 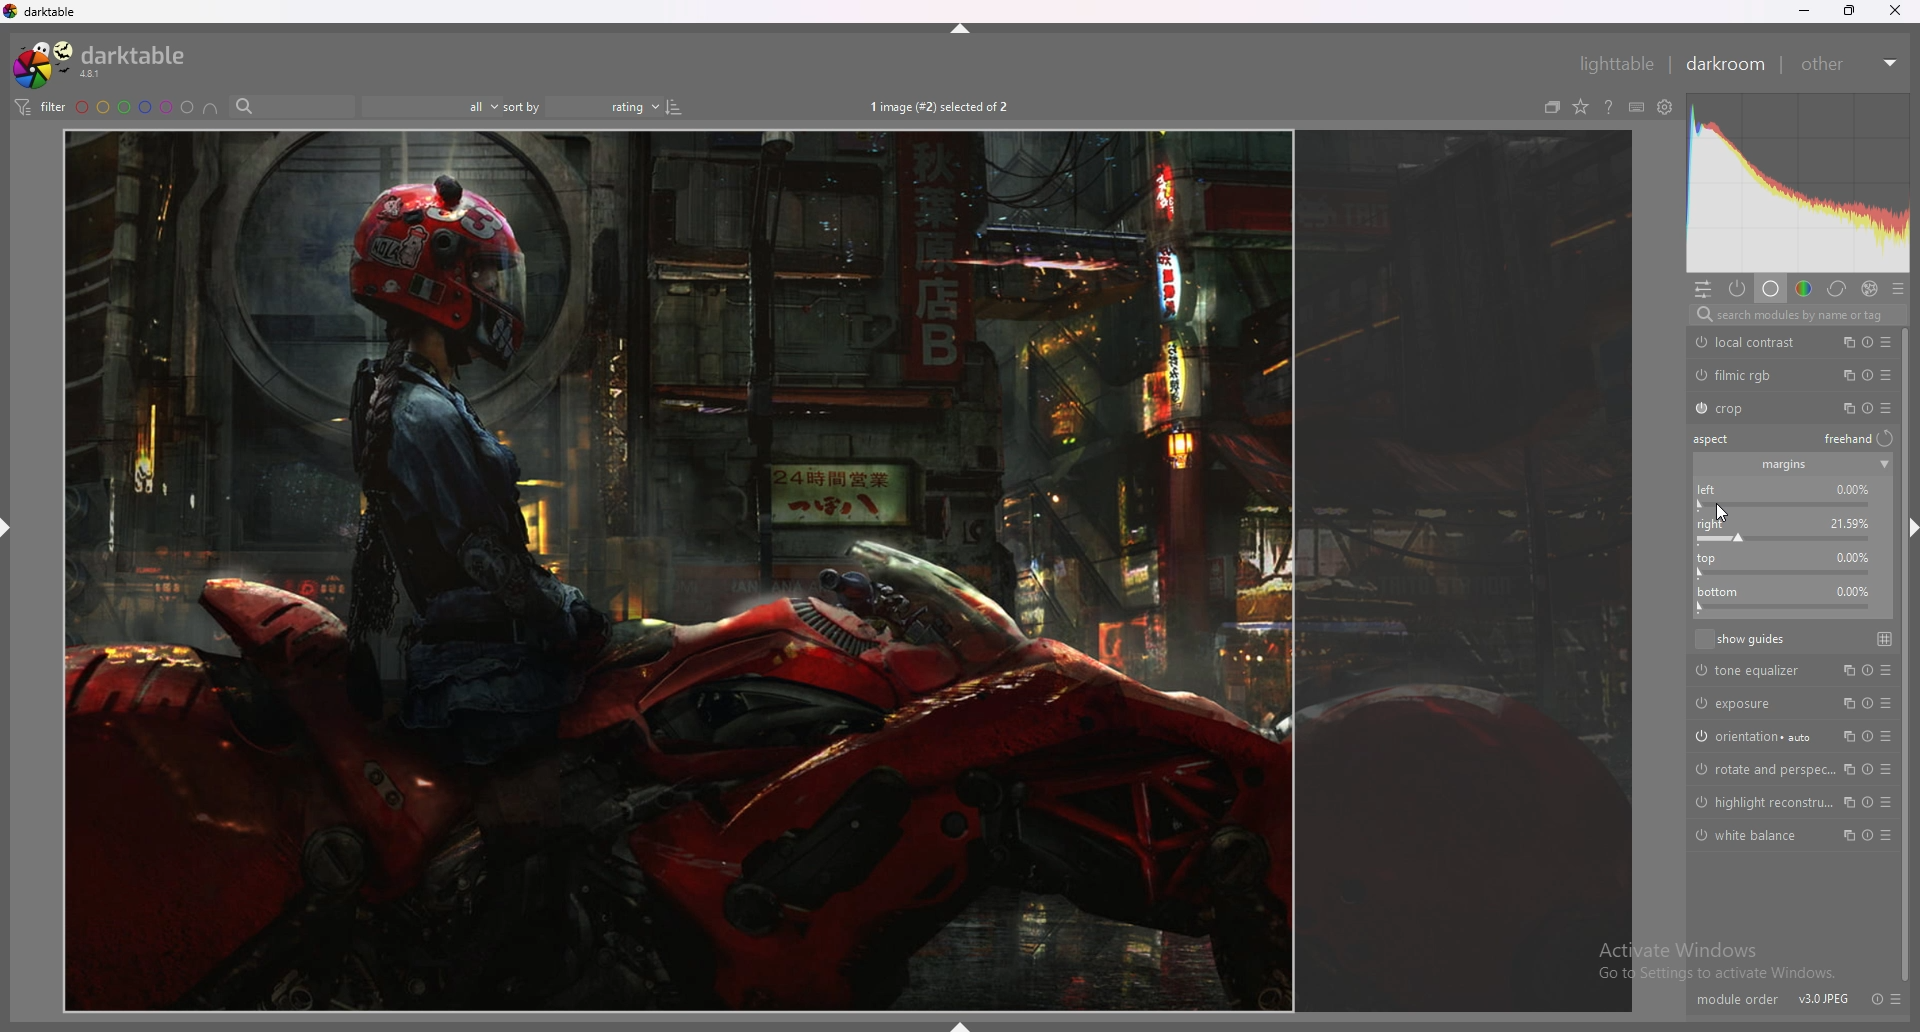 What do you see at coordinates (431, 106) in the screenshot?
I see `filter by images rating` at bounding box center [431, 106].